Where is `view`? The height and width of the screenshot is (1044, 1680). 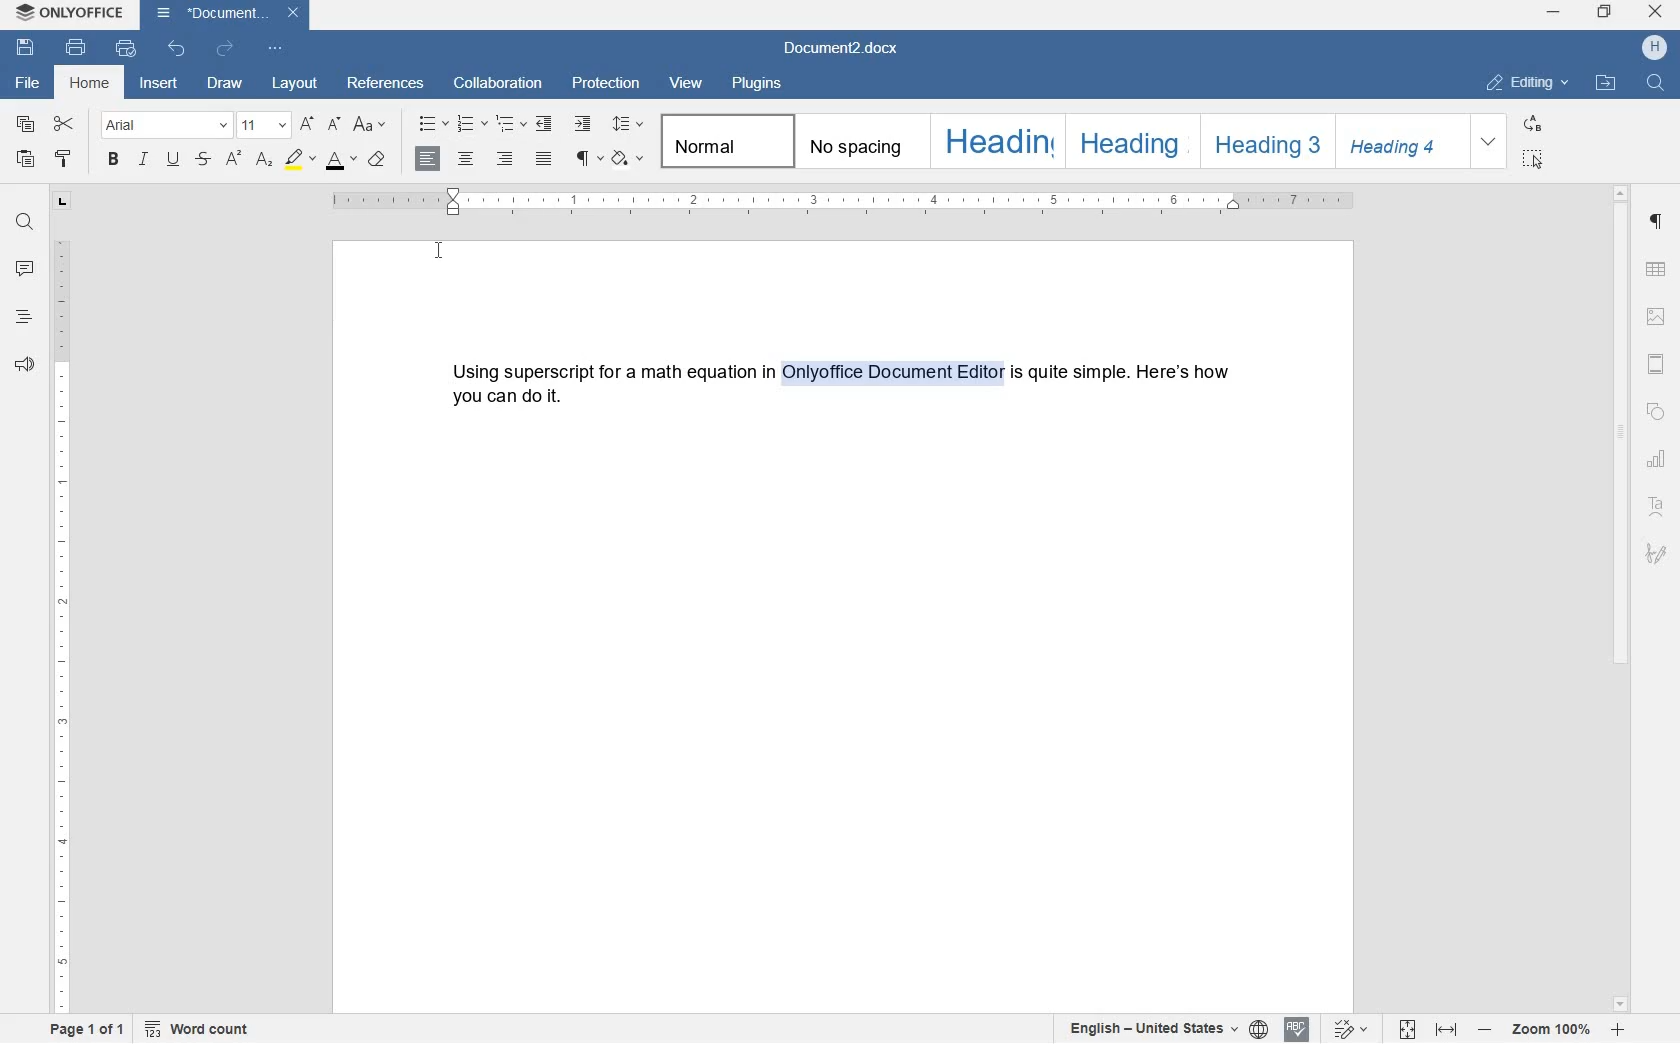 view is located at coordinates (687, 81).